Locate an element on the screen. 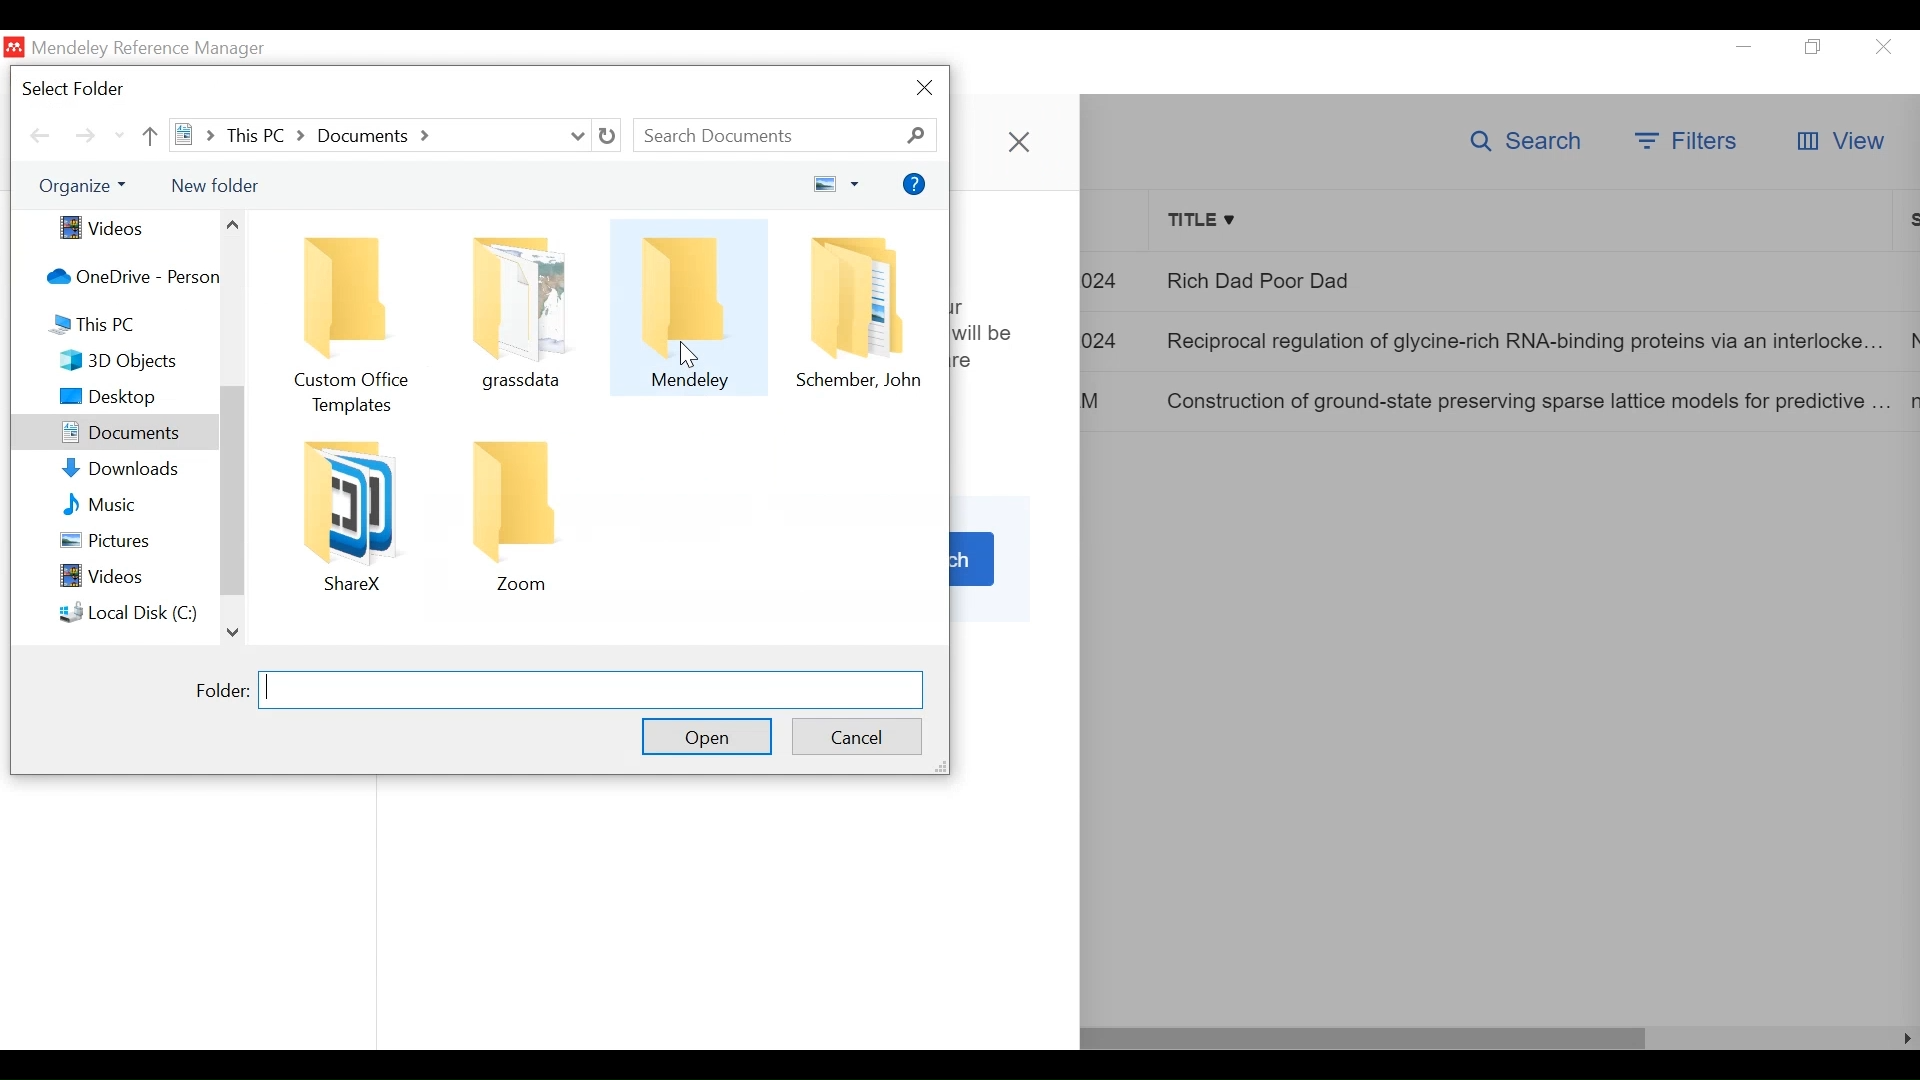  Music is located at coordinates (135, 505).